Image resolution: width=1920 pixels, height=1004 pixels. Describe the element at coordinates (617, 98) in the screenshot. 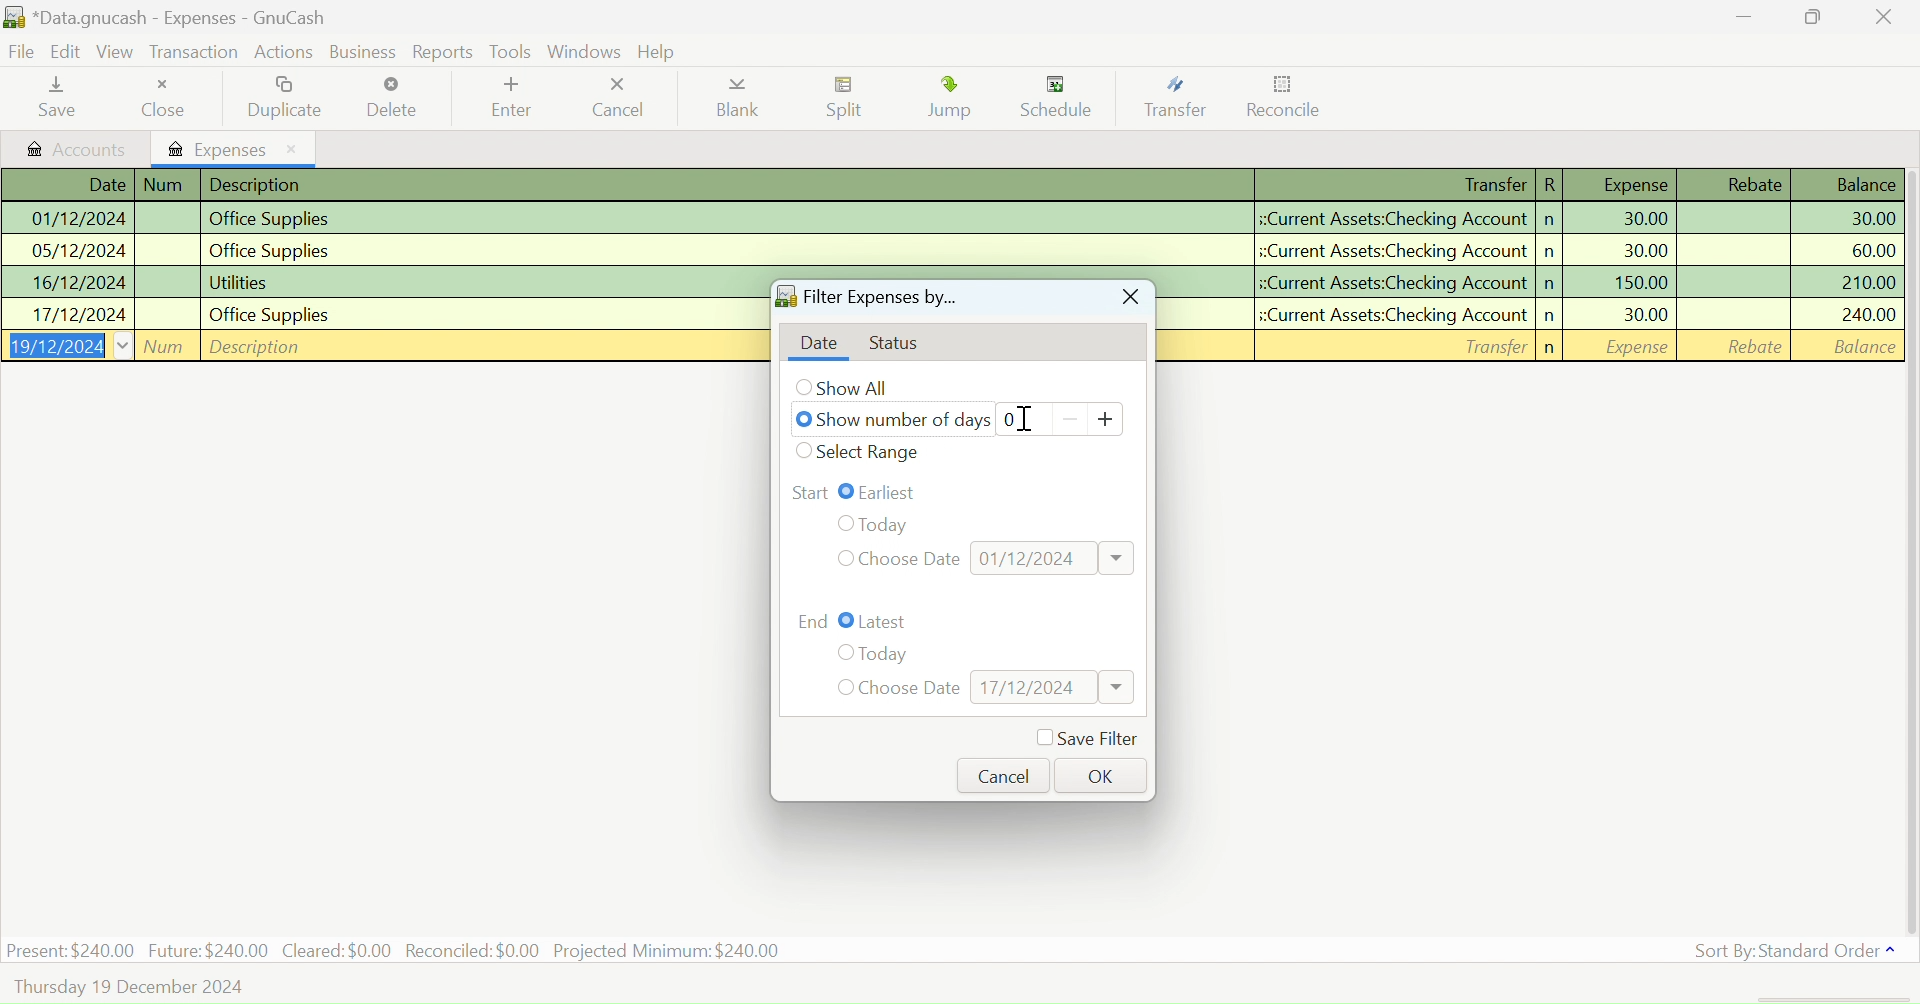

I see `Cancel` at that location.